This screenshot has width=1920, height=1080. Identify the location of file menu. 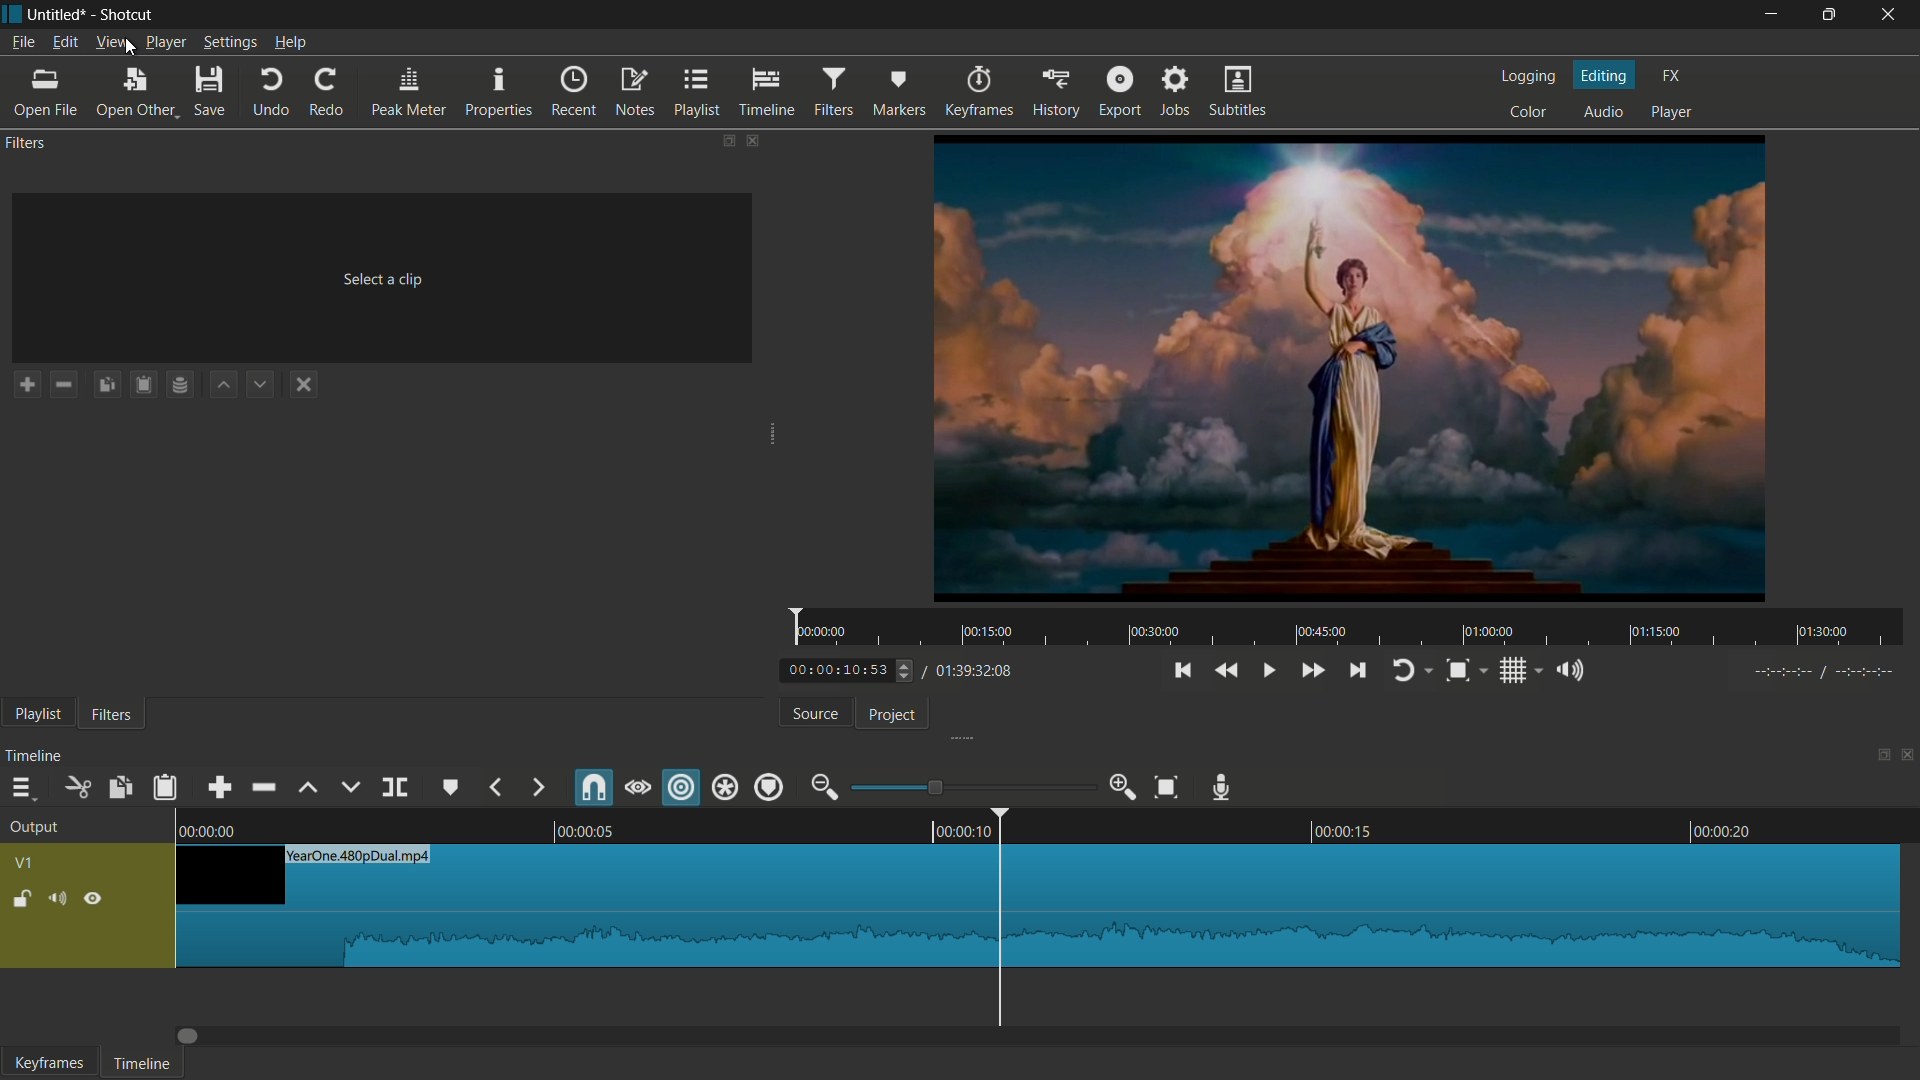
(23, 42).